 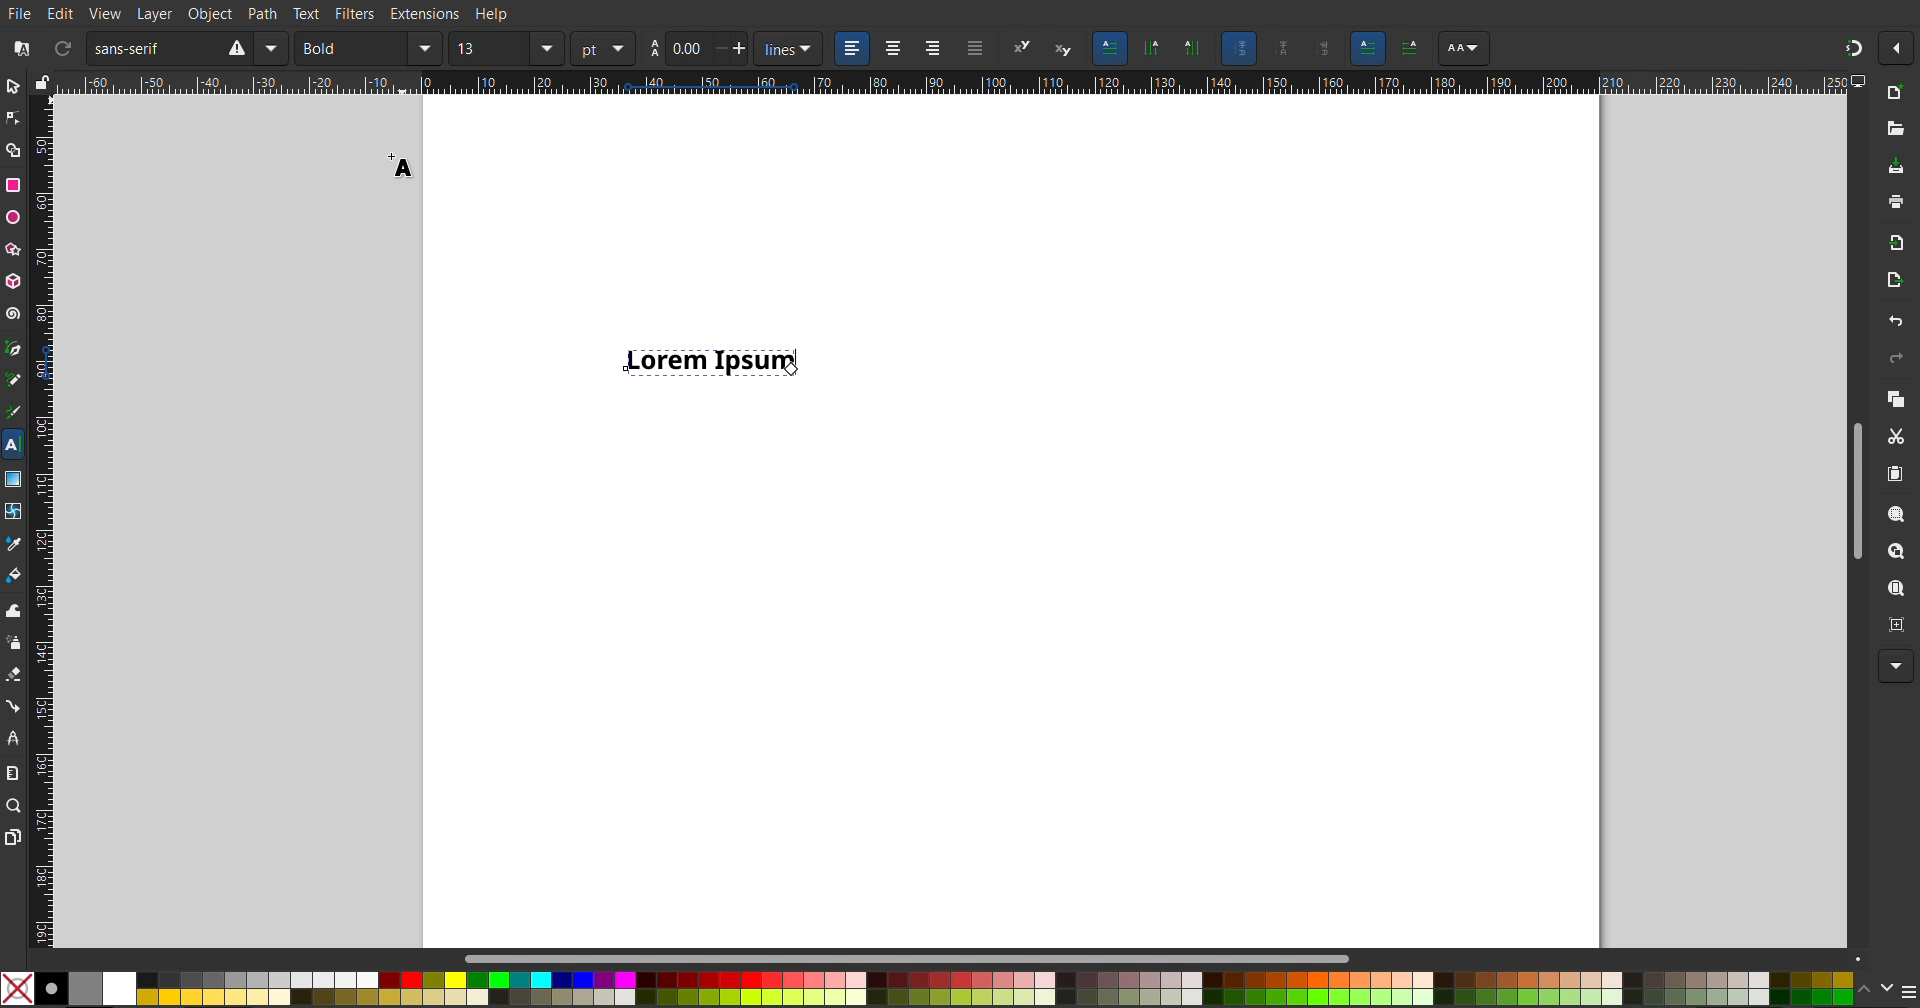 I want to click on subscript, so click(x=1065, y=49).